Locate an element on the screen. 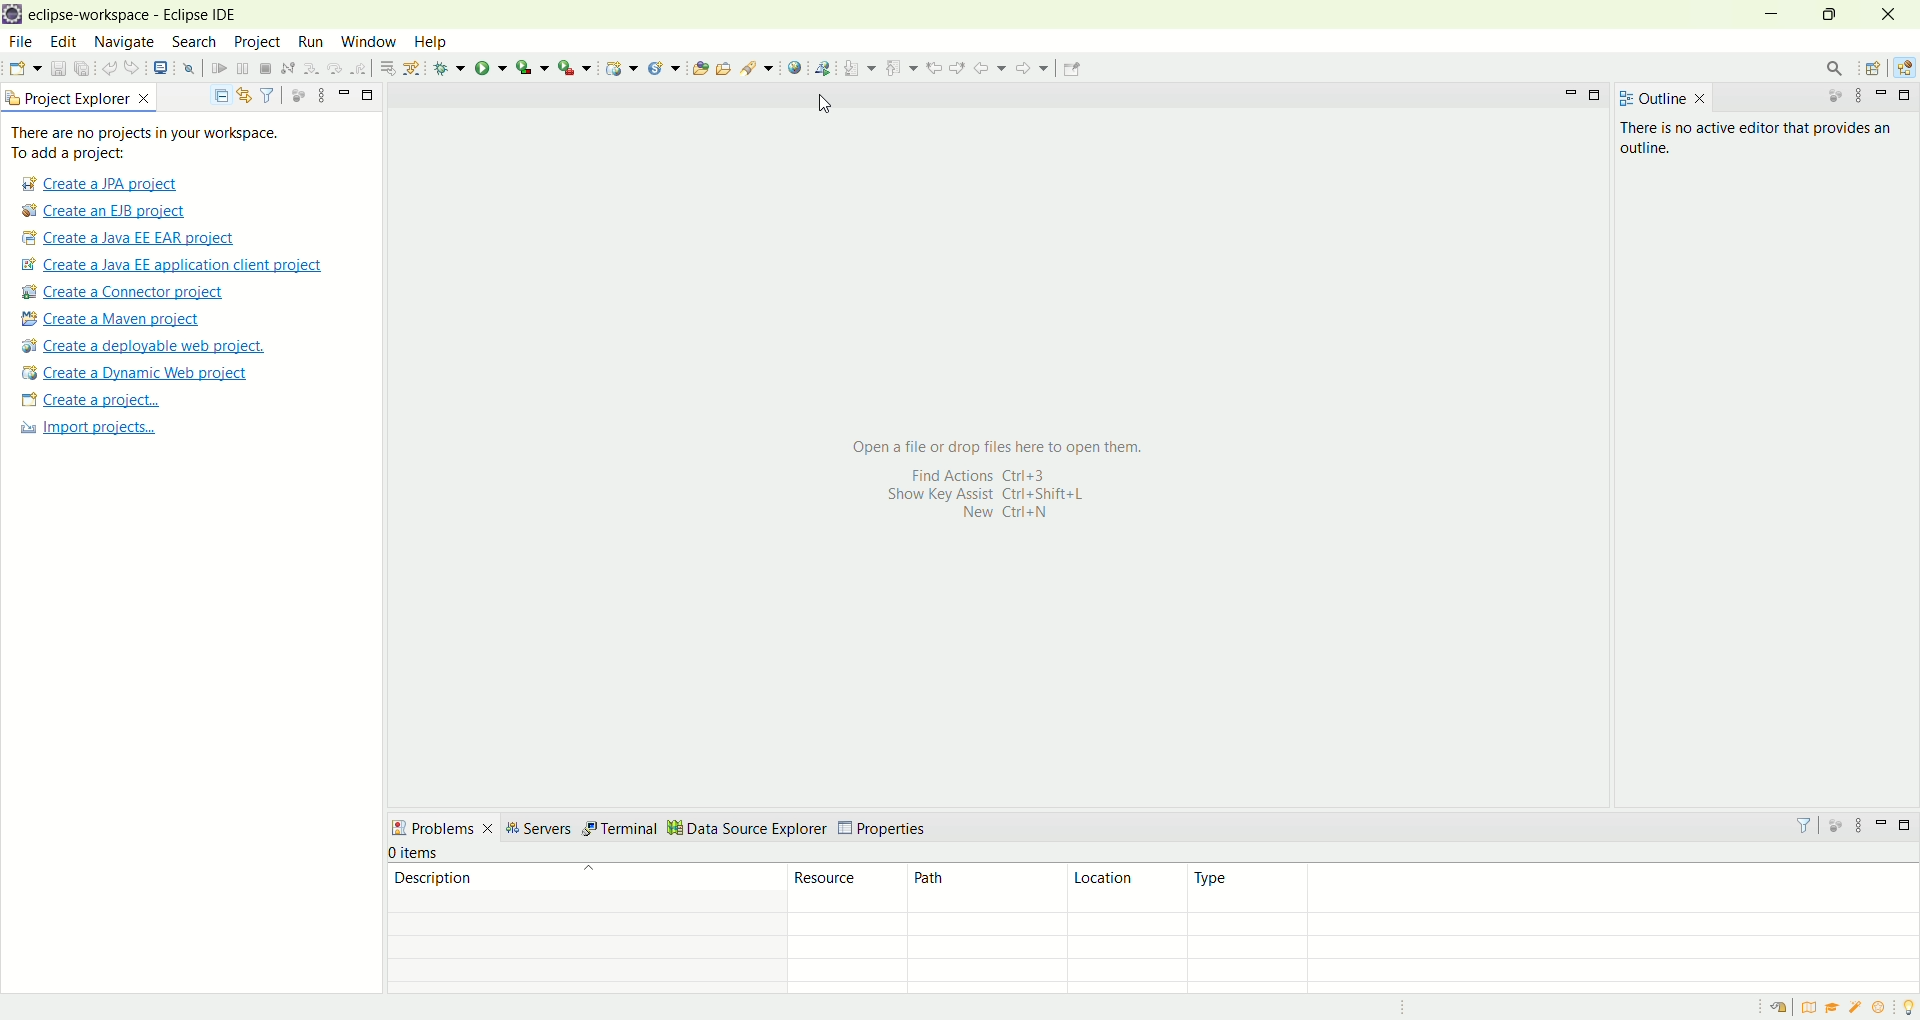 The height and width of the screenshot is (1020, 1920). forward is located at coordinates (1030, 73).